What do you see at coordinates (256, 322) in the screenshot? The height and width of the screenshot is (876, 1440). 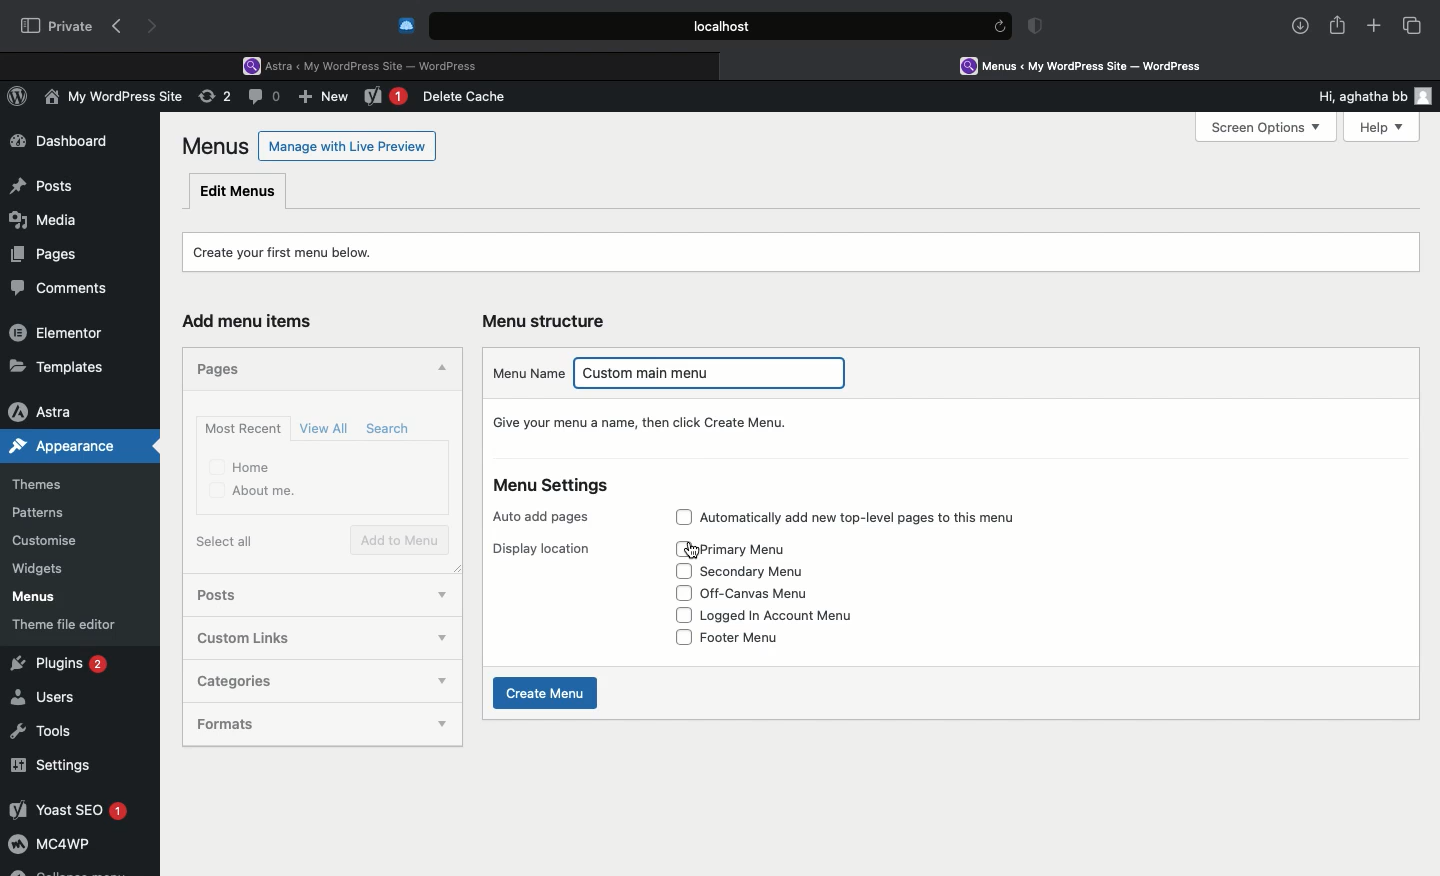 I see `Add menu items` at bounding box center [256, 322].